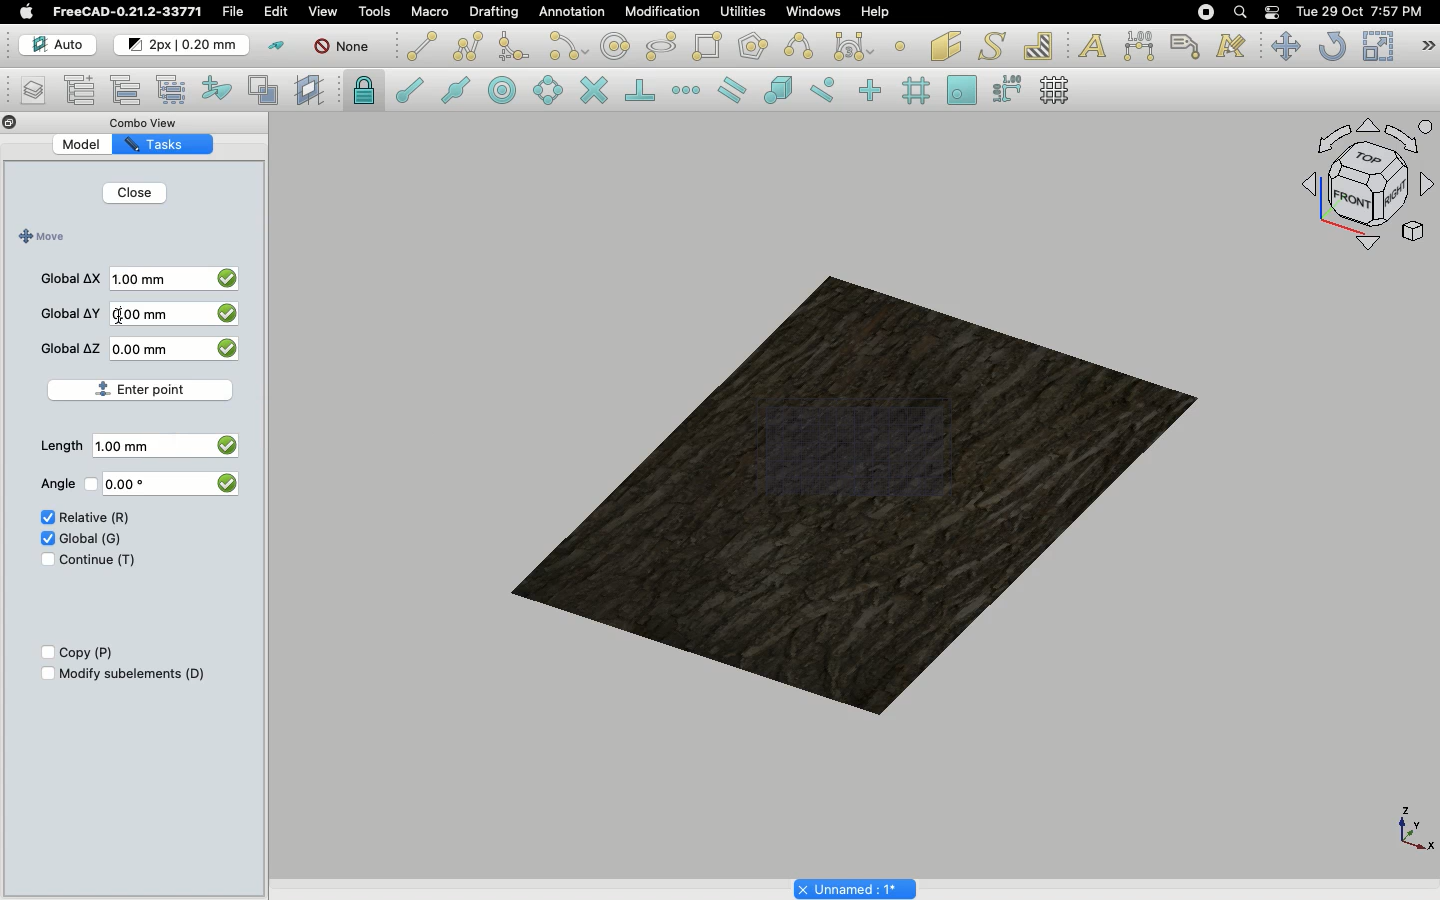 The image size is (1440, 900). What do you see at coordinates (1188, 46) in the screenshot?
I see `Label` at bounding box center [1188, 46].